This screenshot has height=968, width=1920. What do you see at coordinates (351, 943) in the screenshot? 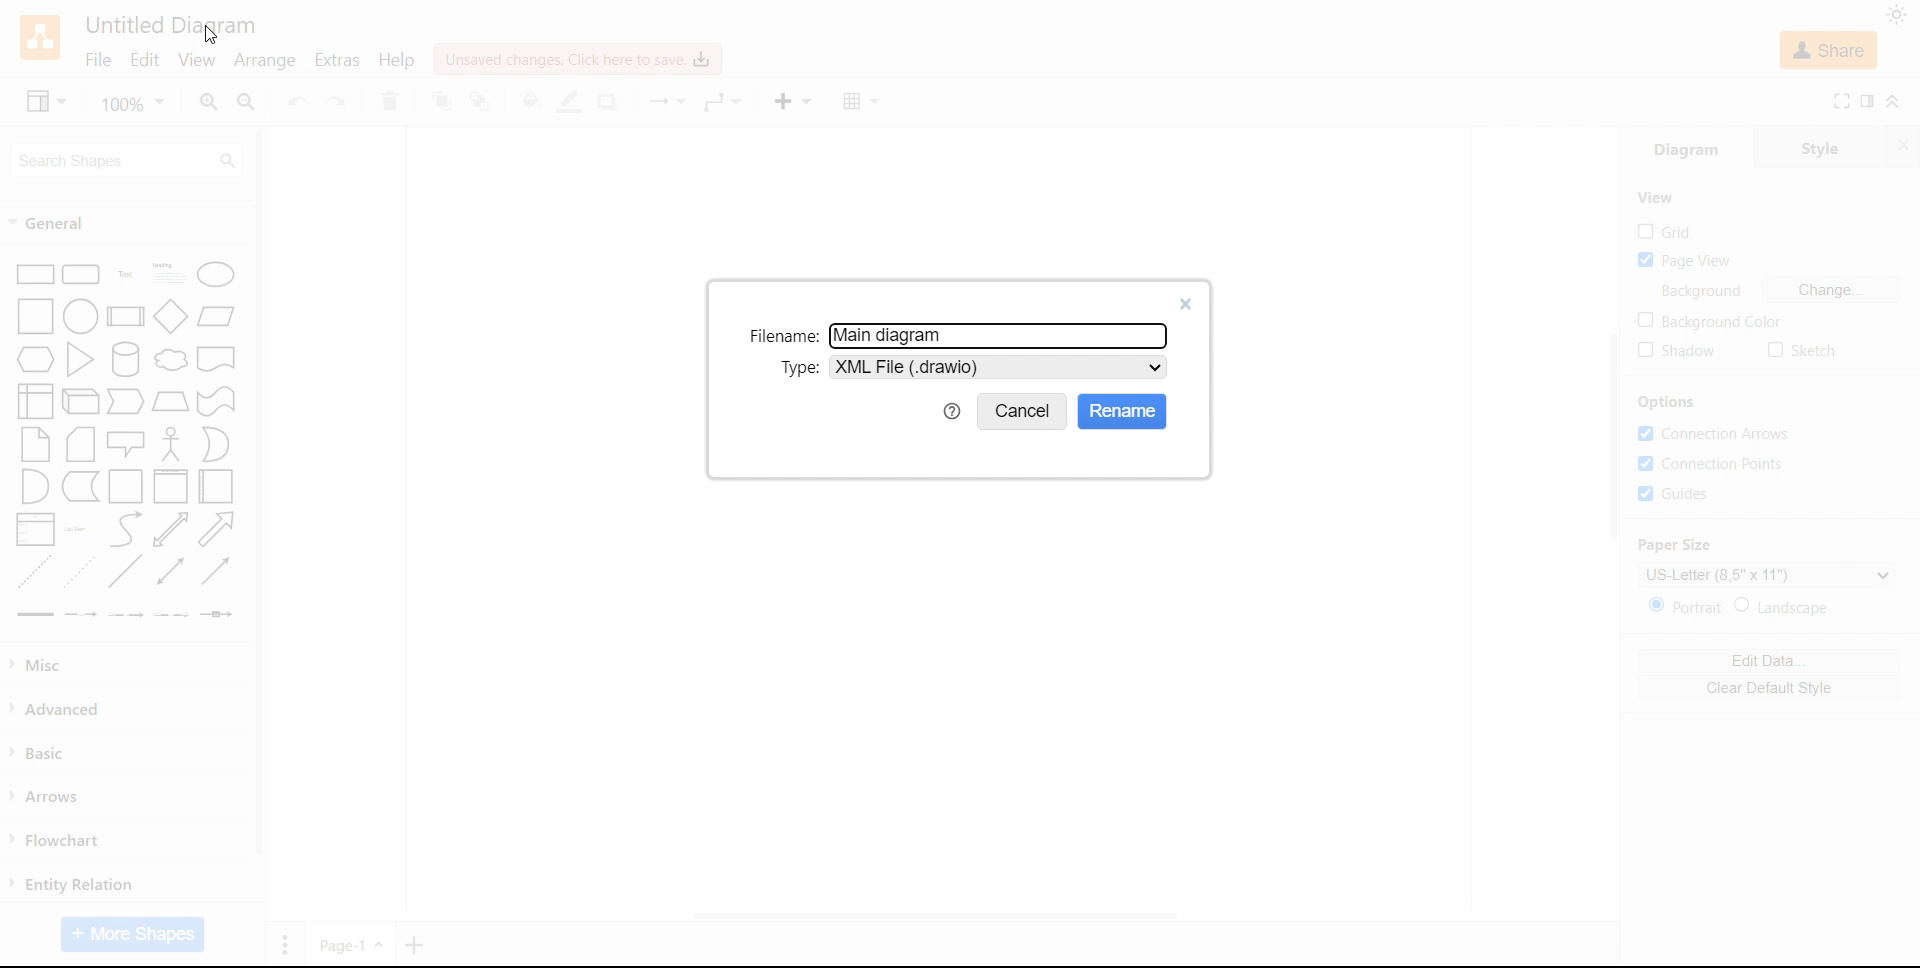
I see `Page one ` at bounding box center [351, 943].